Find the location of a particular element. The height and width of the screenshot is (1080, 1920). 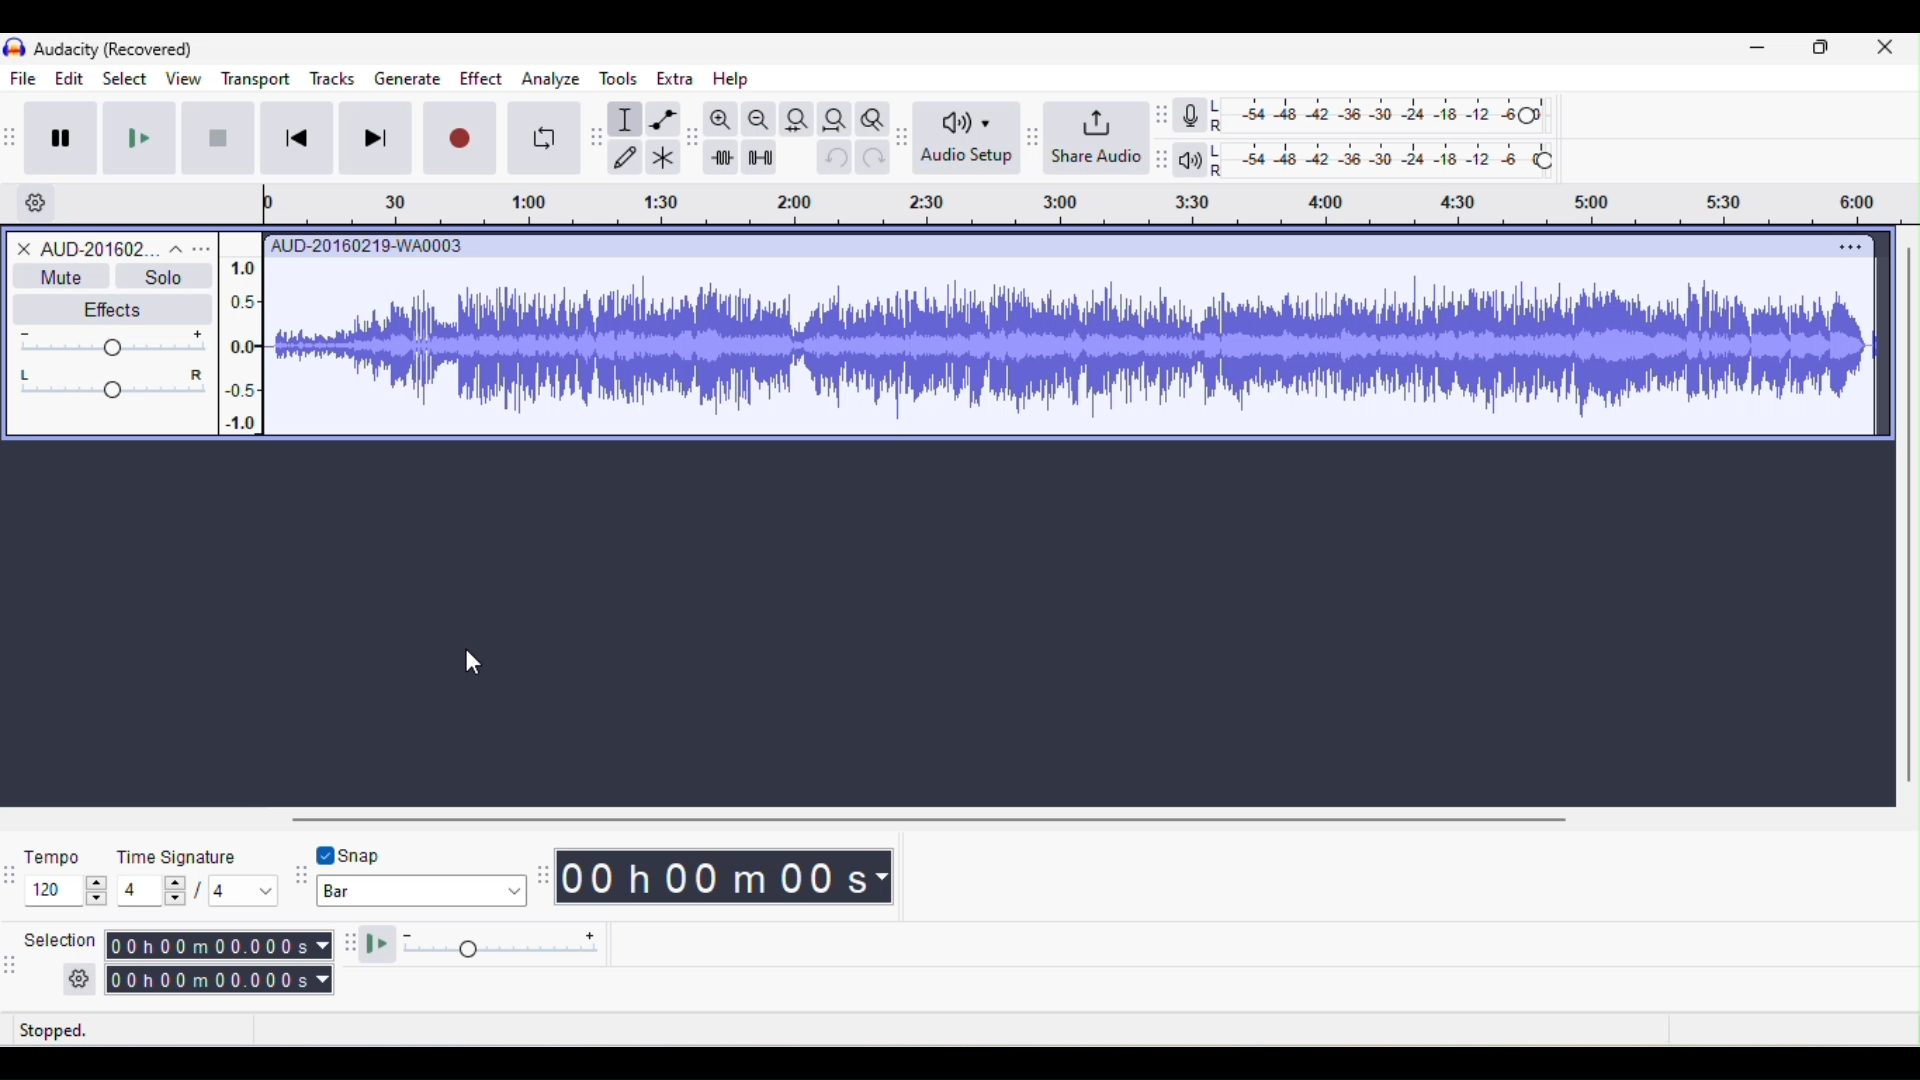

transport is located at coordinates (255, 79).